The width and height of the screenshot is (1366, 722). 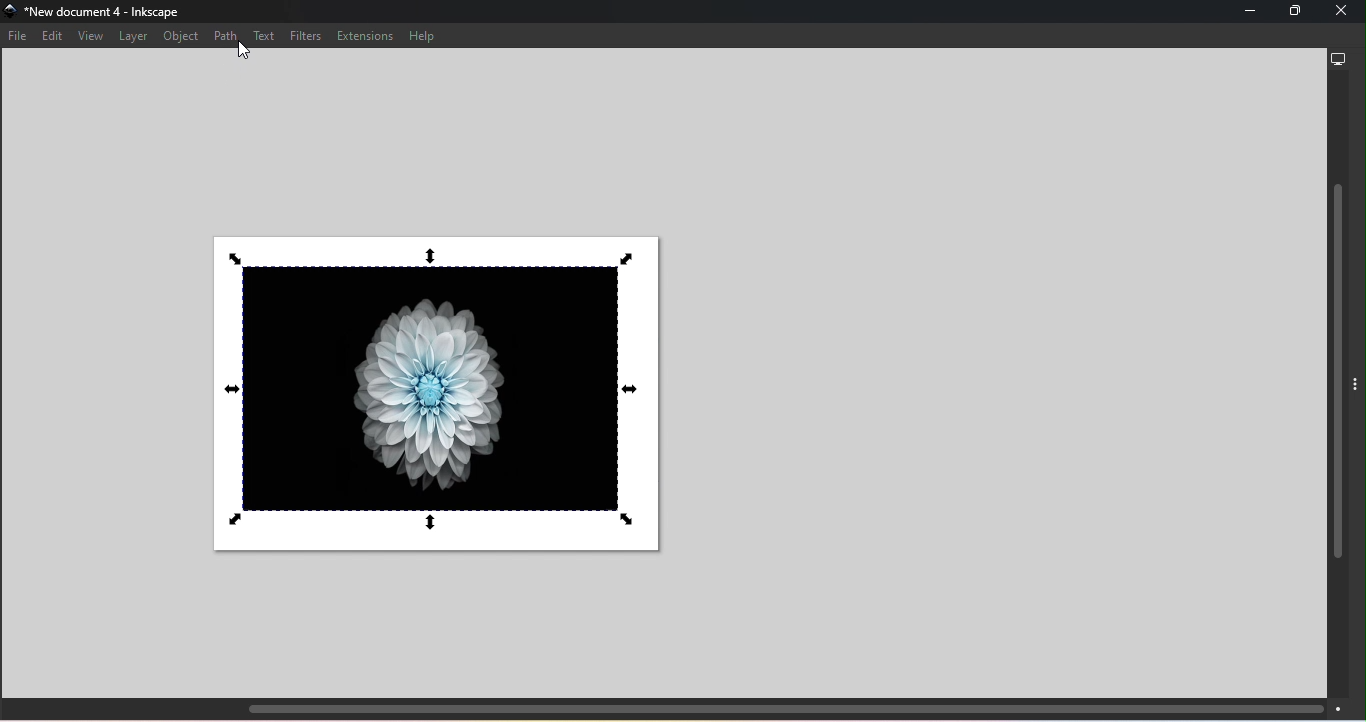 I want to click on File name, so click(x=100, y=13).